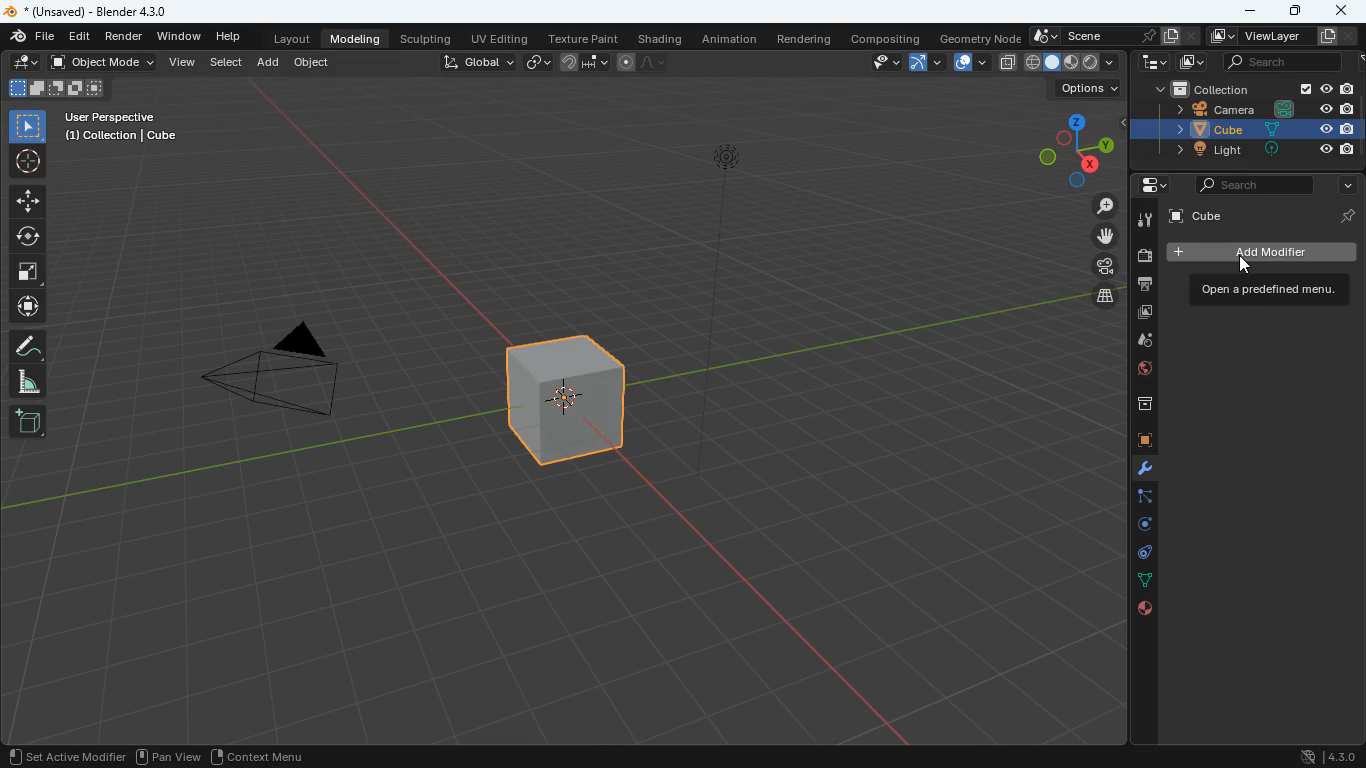 Image resolution: width=1366 pixels, height=768 pixels. I want to click on dots, so click(1145, 583).